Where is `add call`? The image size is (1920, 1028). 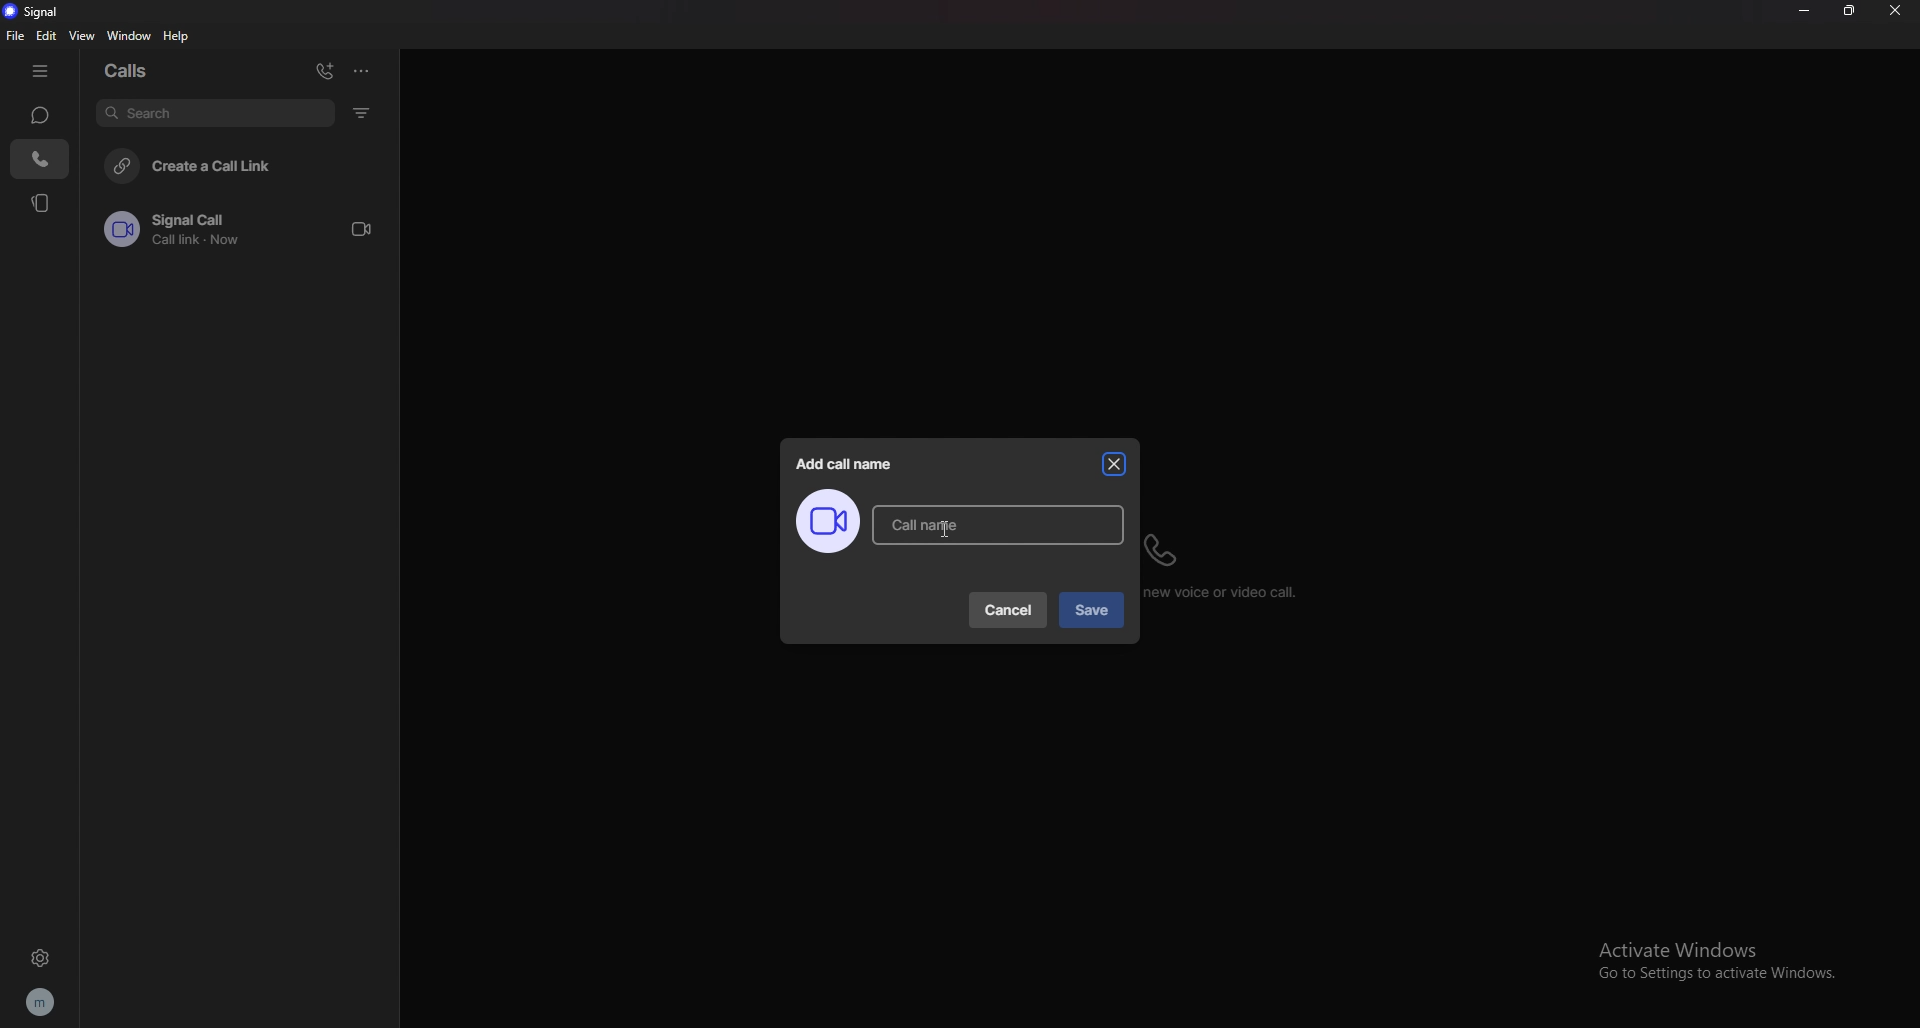
add call is located at coordinates (325, 71).